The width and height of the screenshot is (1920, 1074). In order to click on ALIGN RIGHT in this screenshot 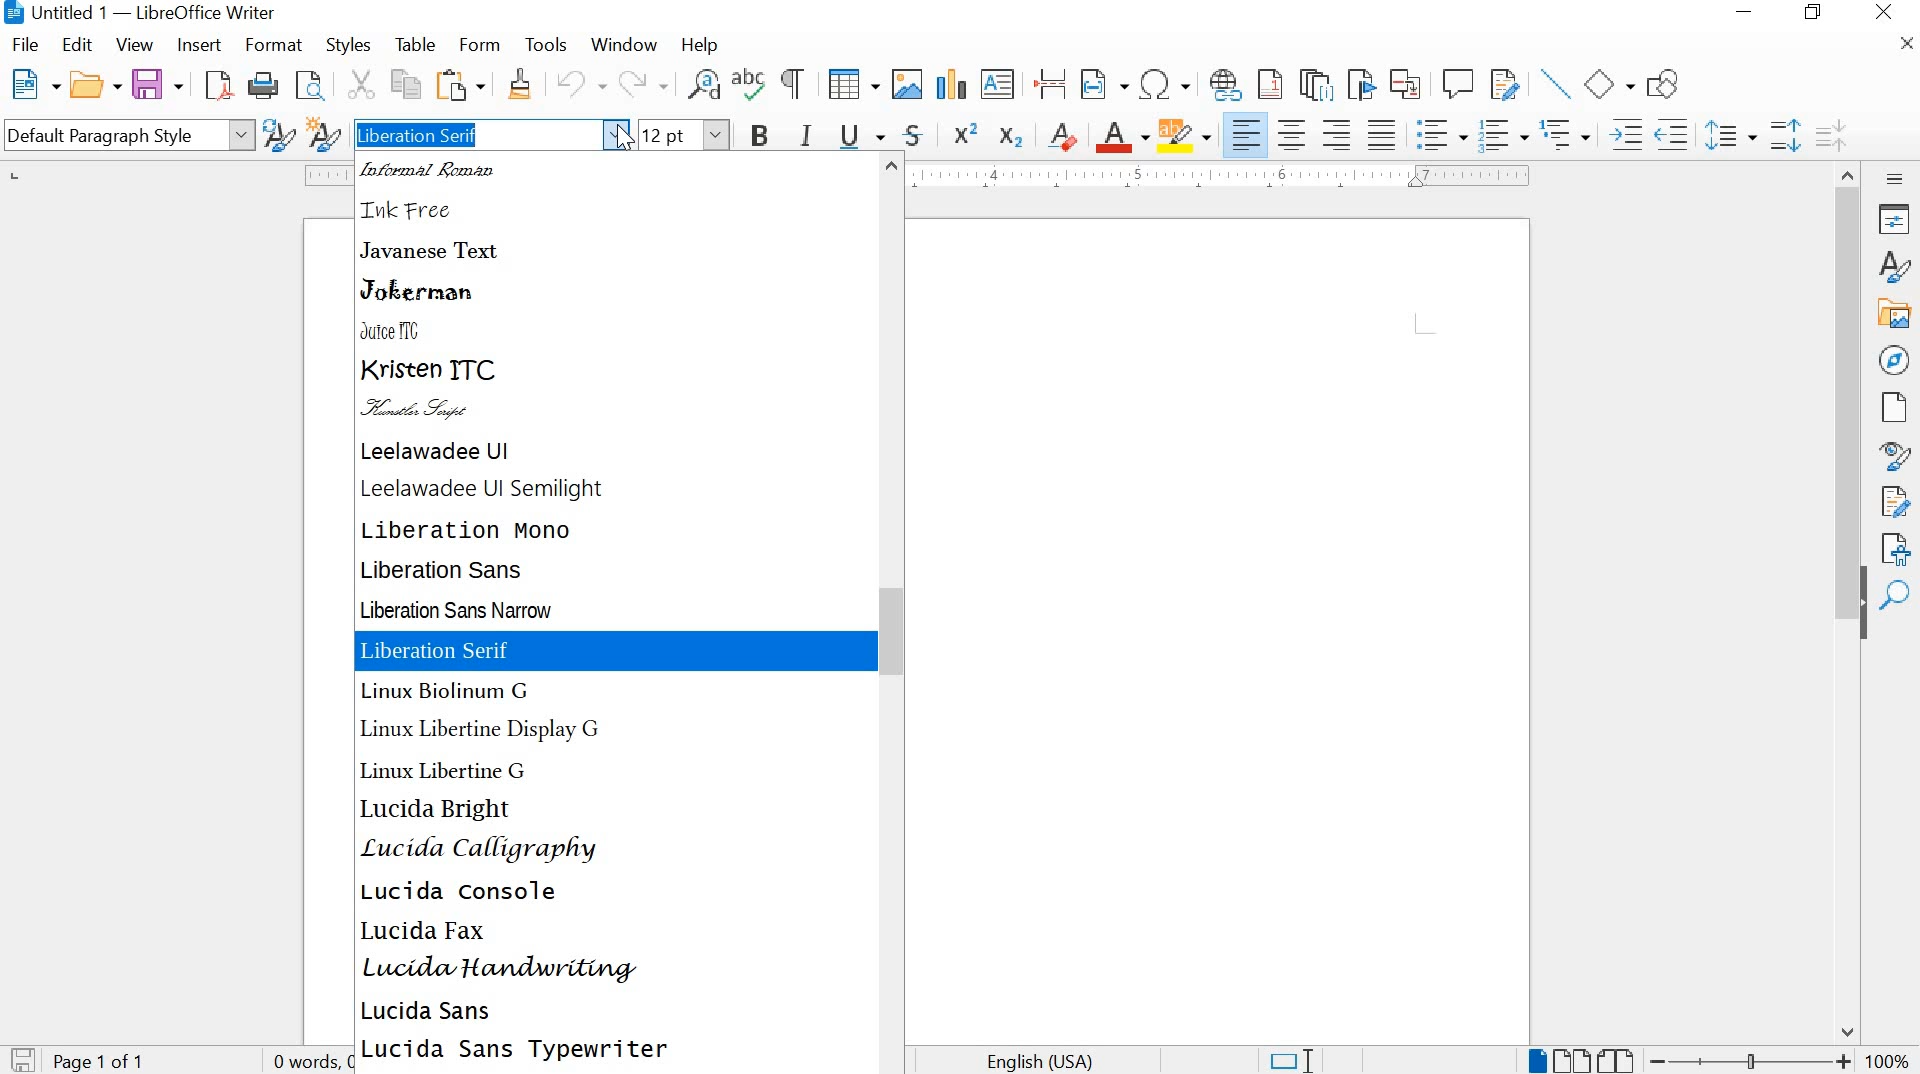, I will do `click(1340, 134)`.